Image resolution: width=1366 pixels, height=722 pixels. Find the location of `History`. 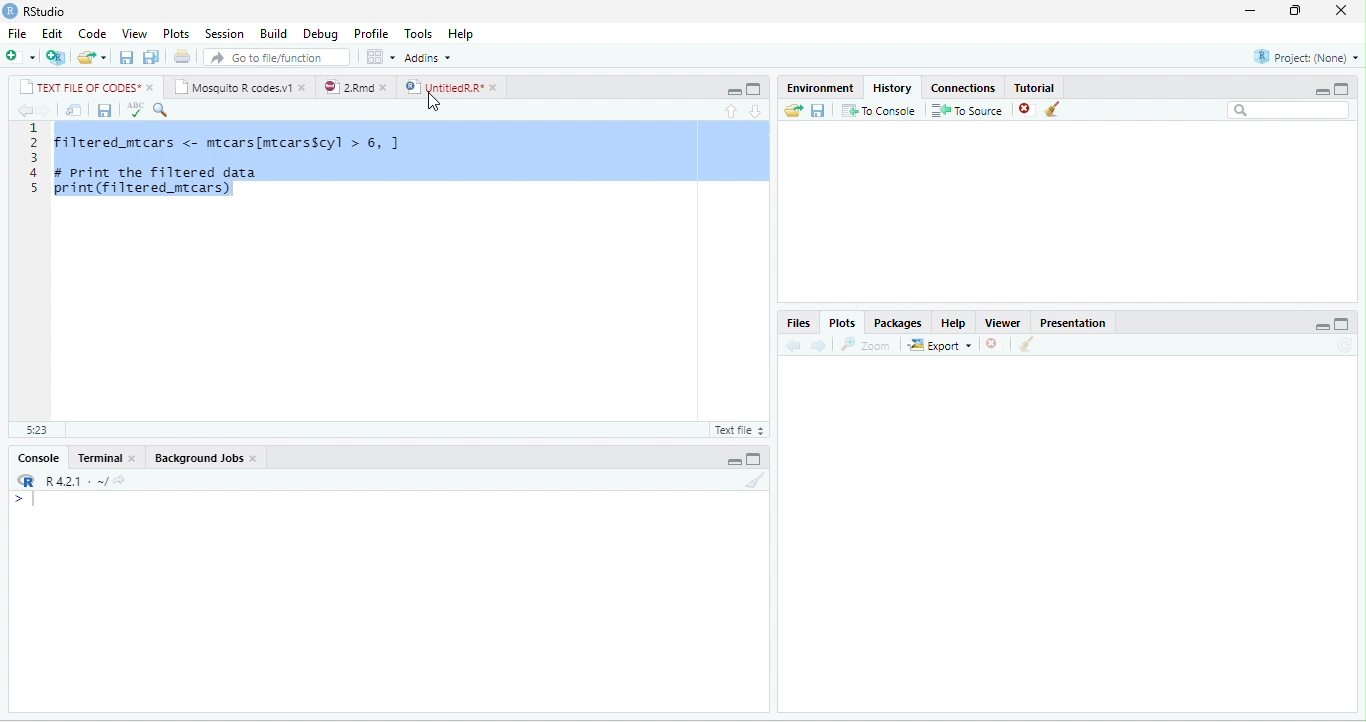

History is located at coordinates (892, 88).